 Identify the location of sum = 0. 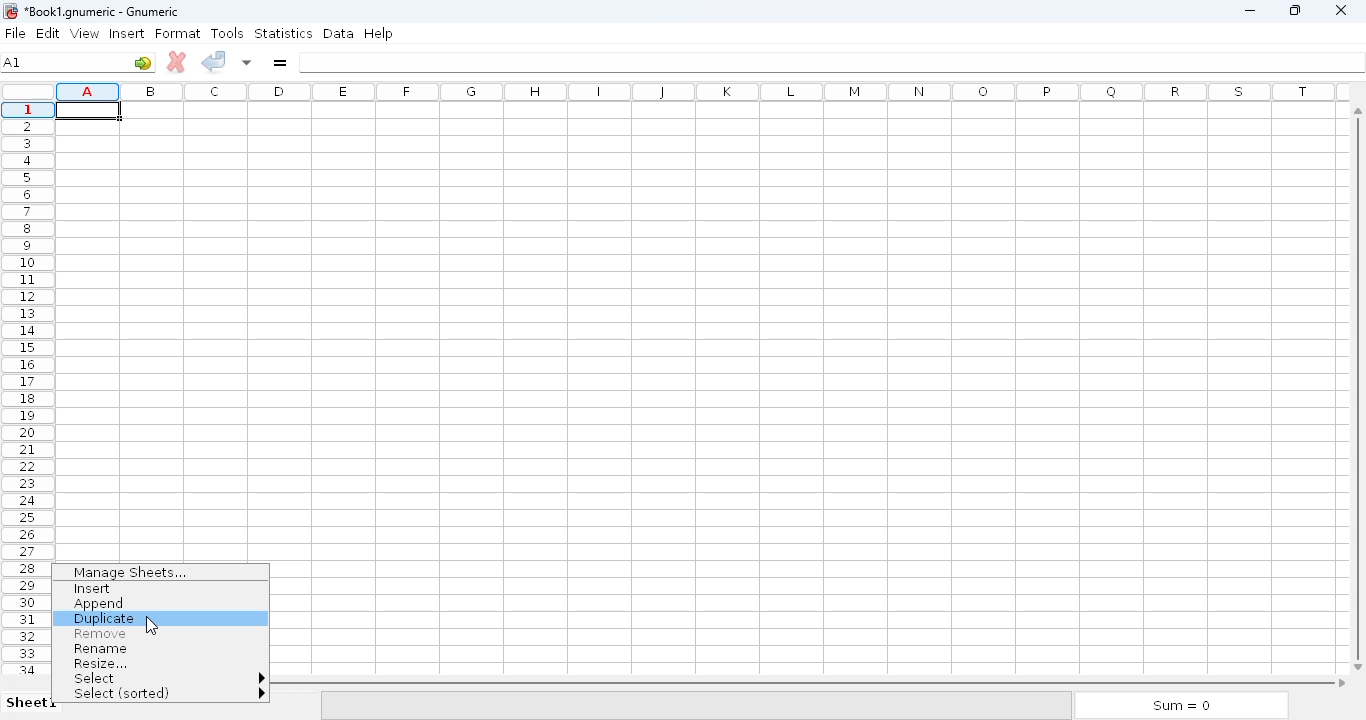
(1181, 706).